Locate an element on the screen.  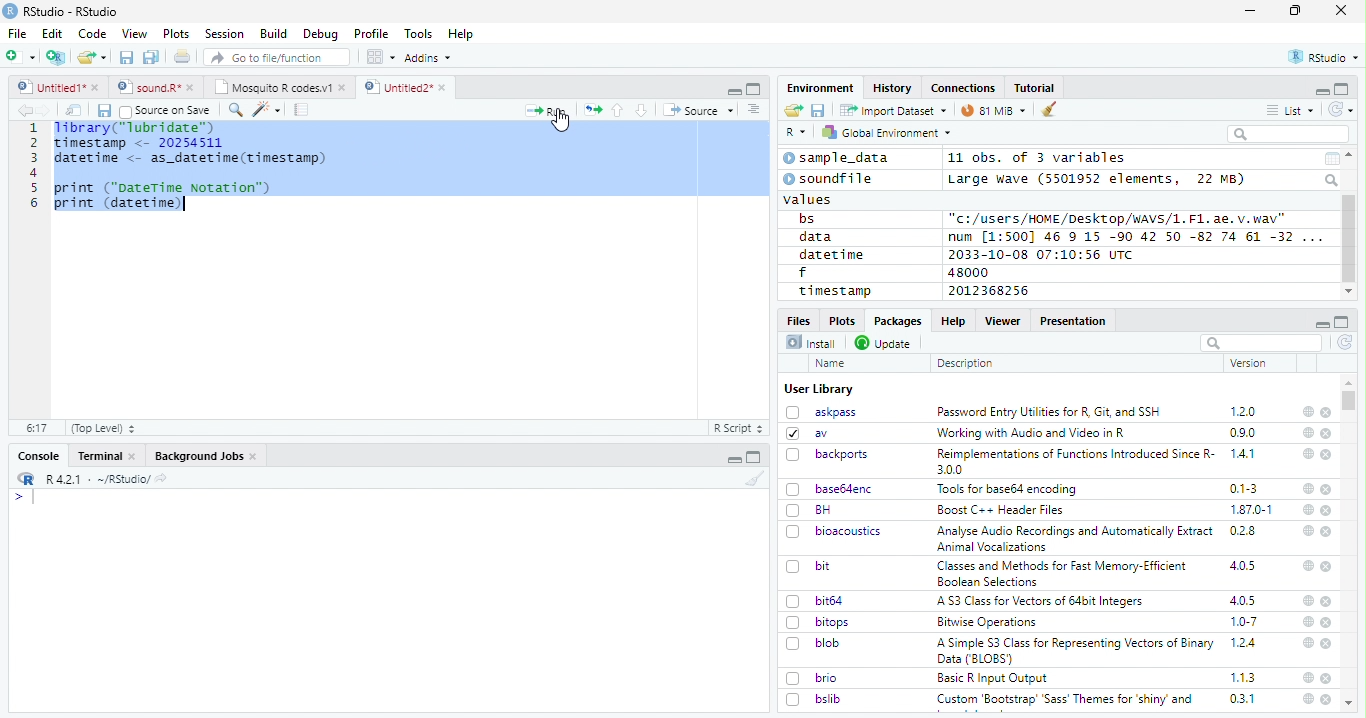
11 obs. of 3 variables is located at coordinates (1038, 159).